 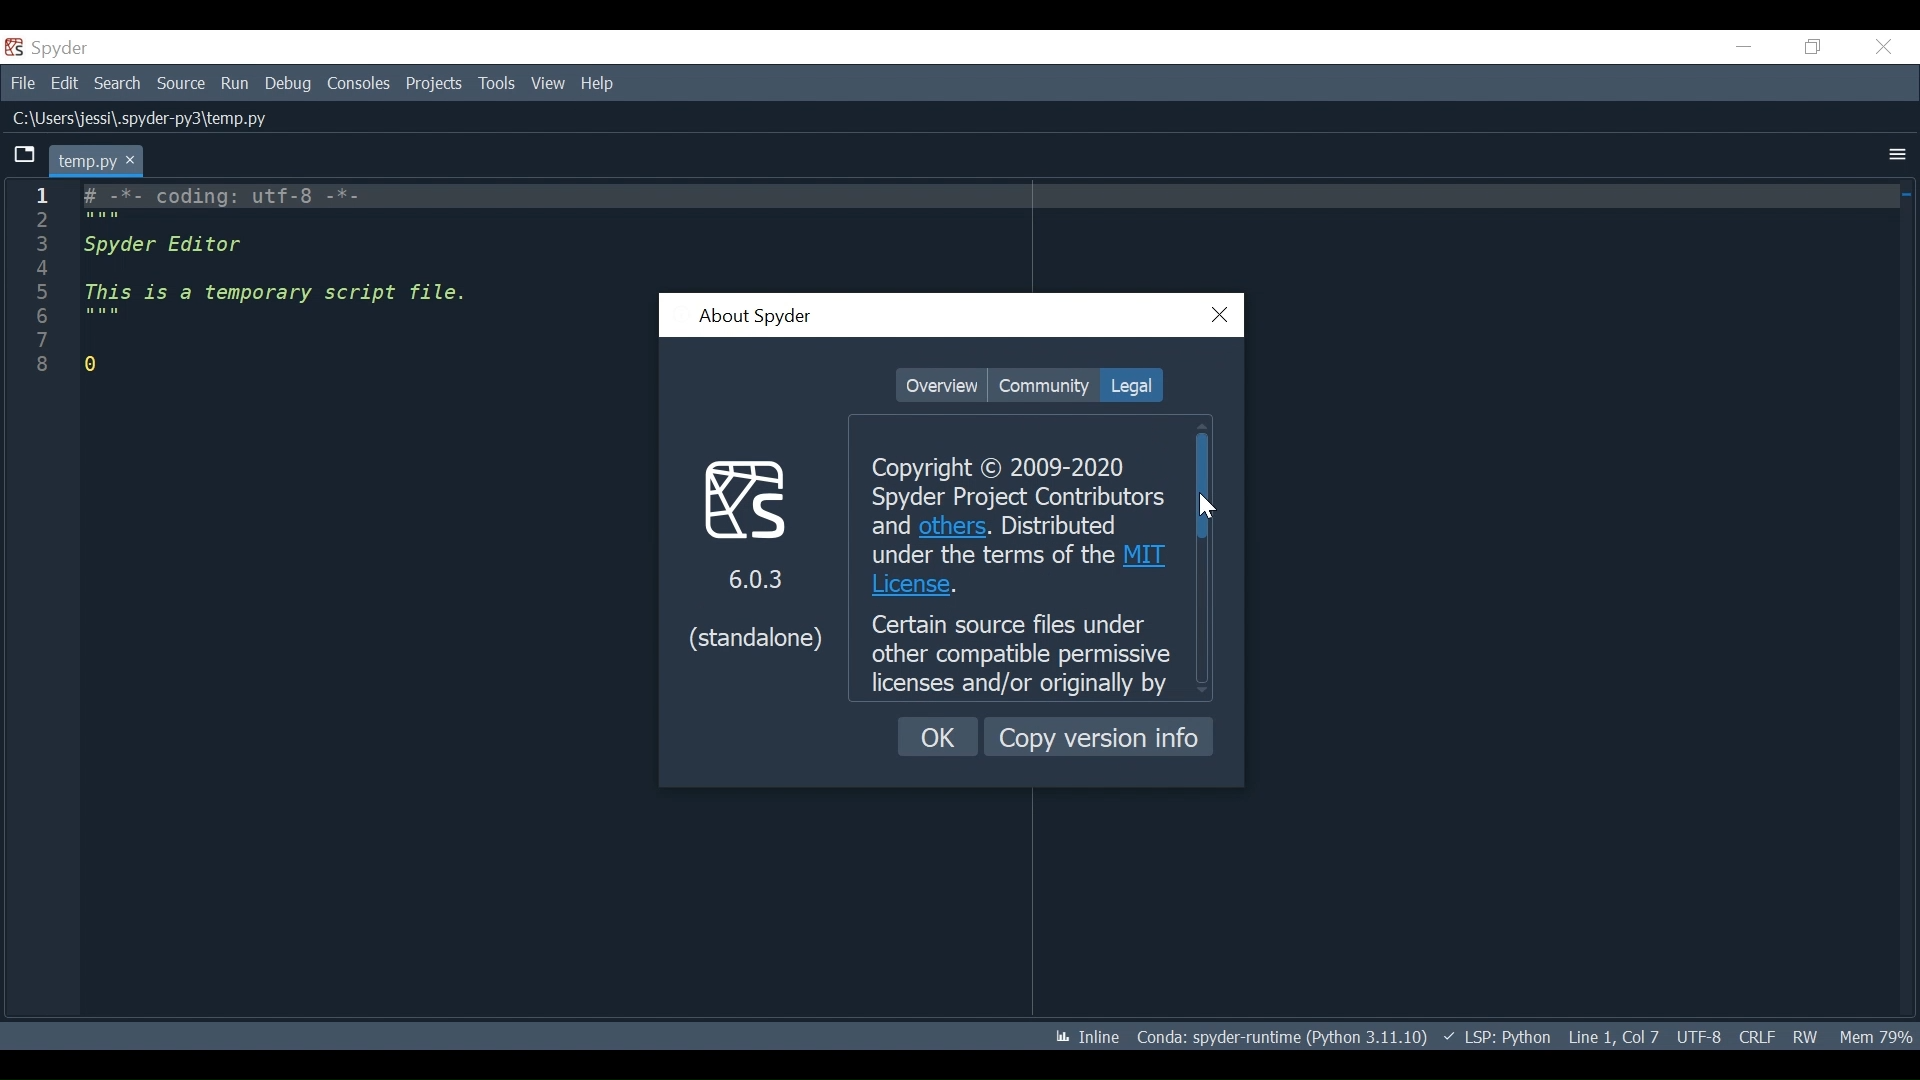 I want to click on RW, so click(x=1804, y=1036).